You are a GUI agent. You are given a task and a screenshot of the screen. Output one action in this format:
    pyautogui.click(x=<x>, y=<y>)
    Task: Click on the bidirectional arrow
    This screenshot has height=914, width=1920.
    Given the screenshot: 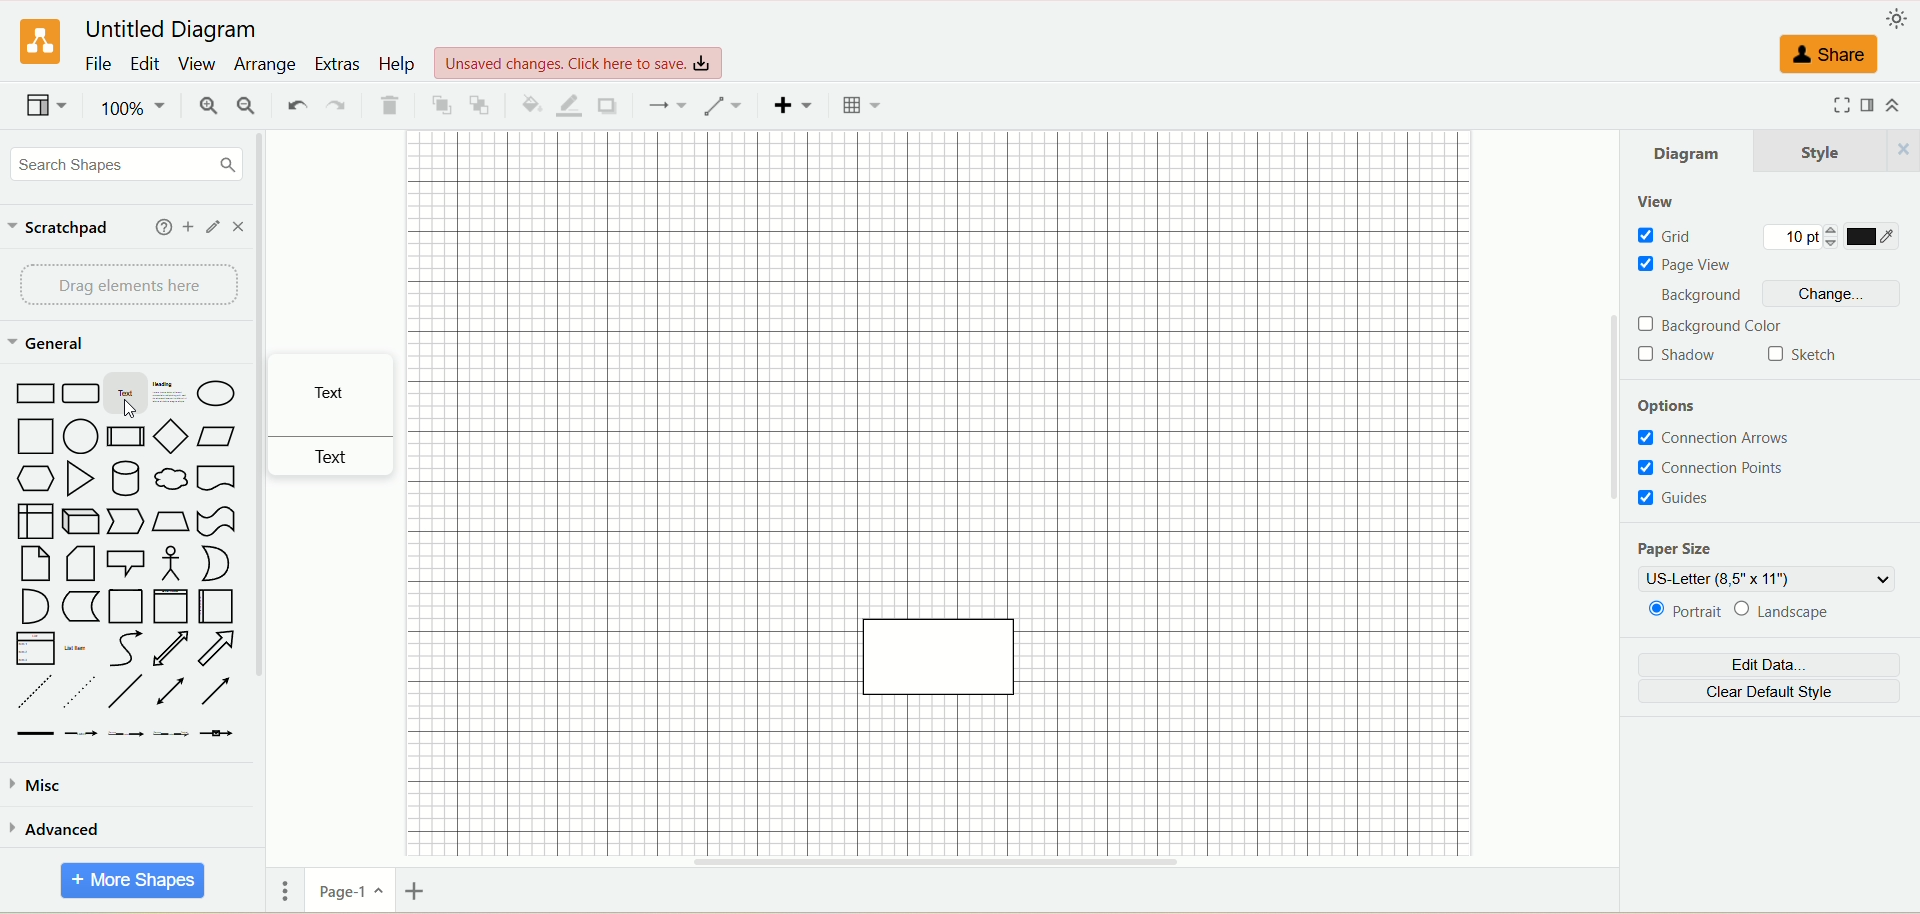 What is the action you would take?
    pyautogui.click(x=171, y=648)
    